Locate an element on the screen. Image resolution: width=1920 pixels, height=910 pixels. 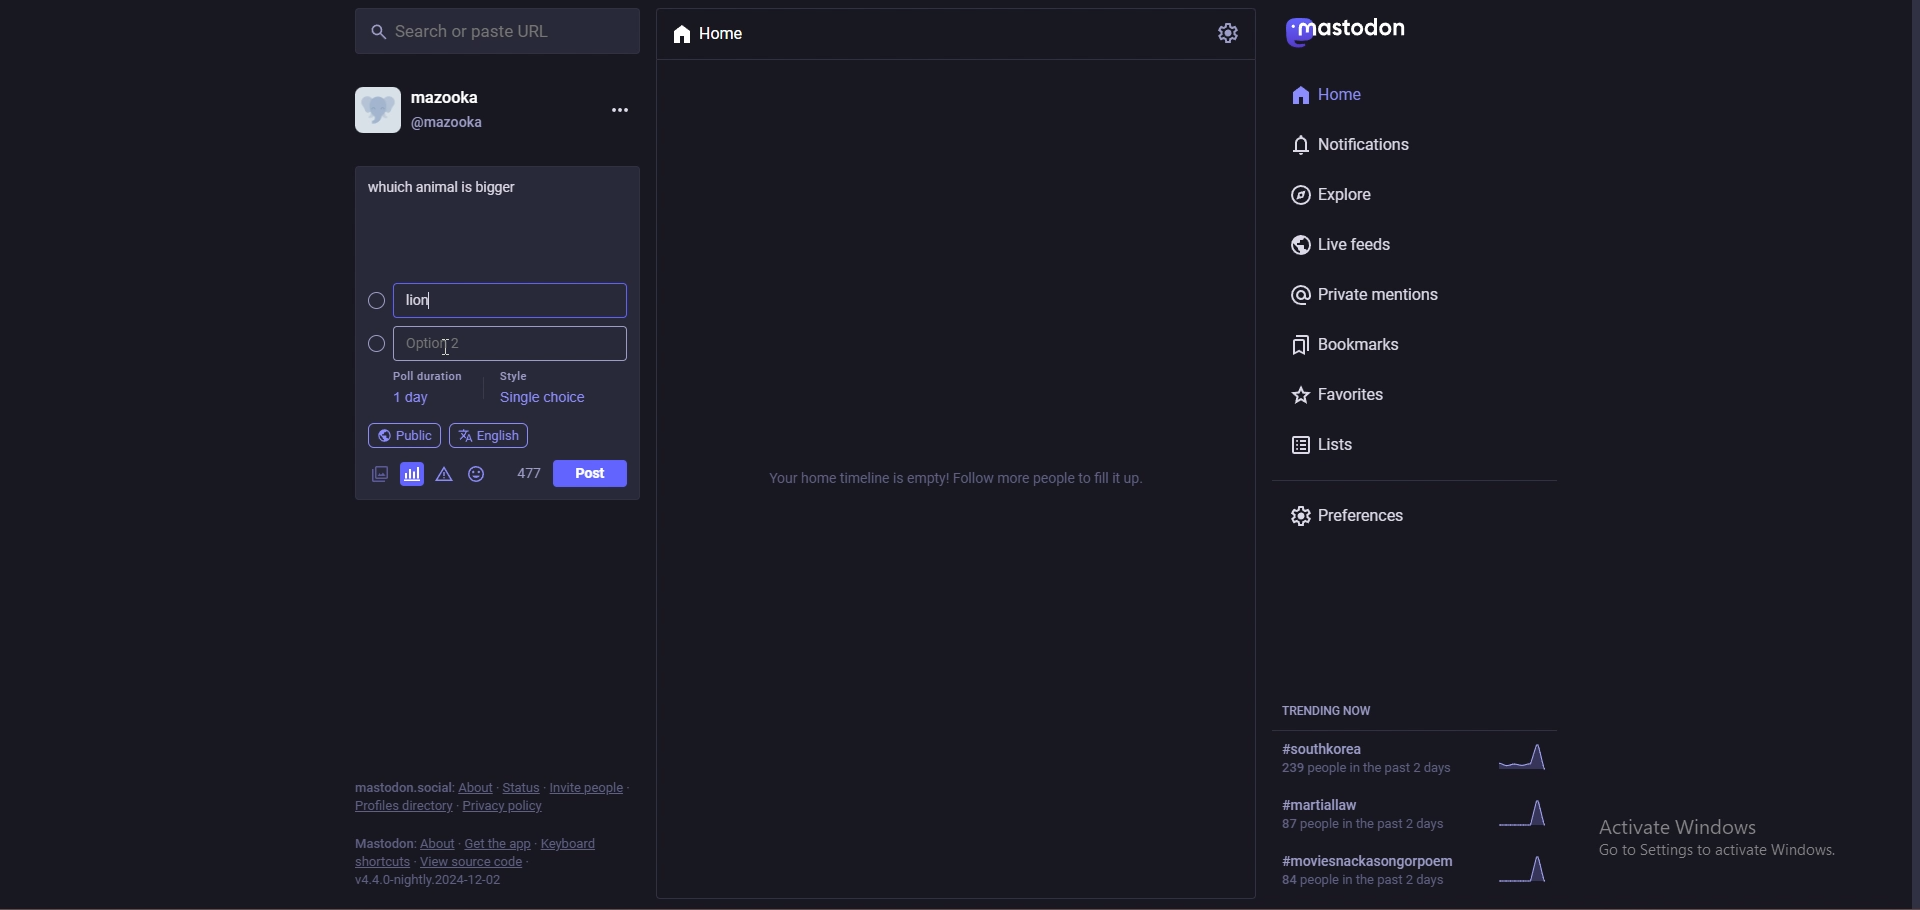
polls is located at coordinates (410, 477).